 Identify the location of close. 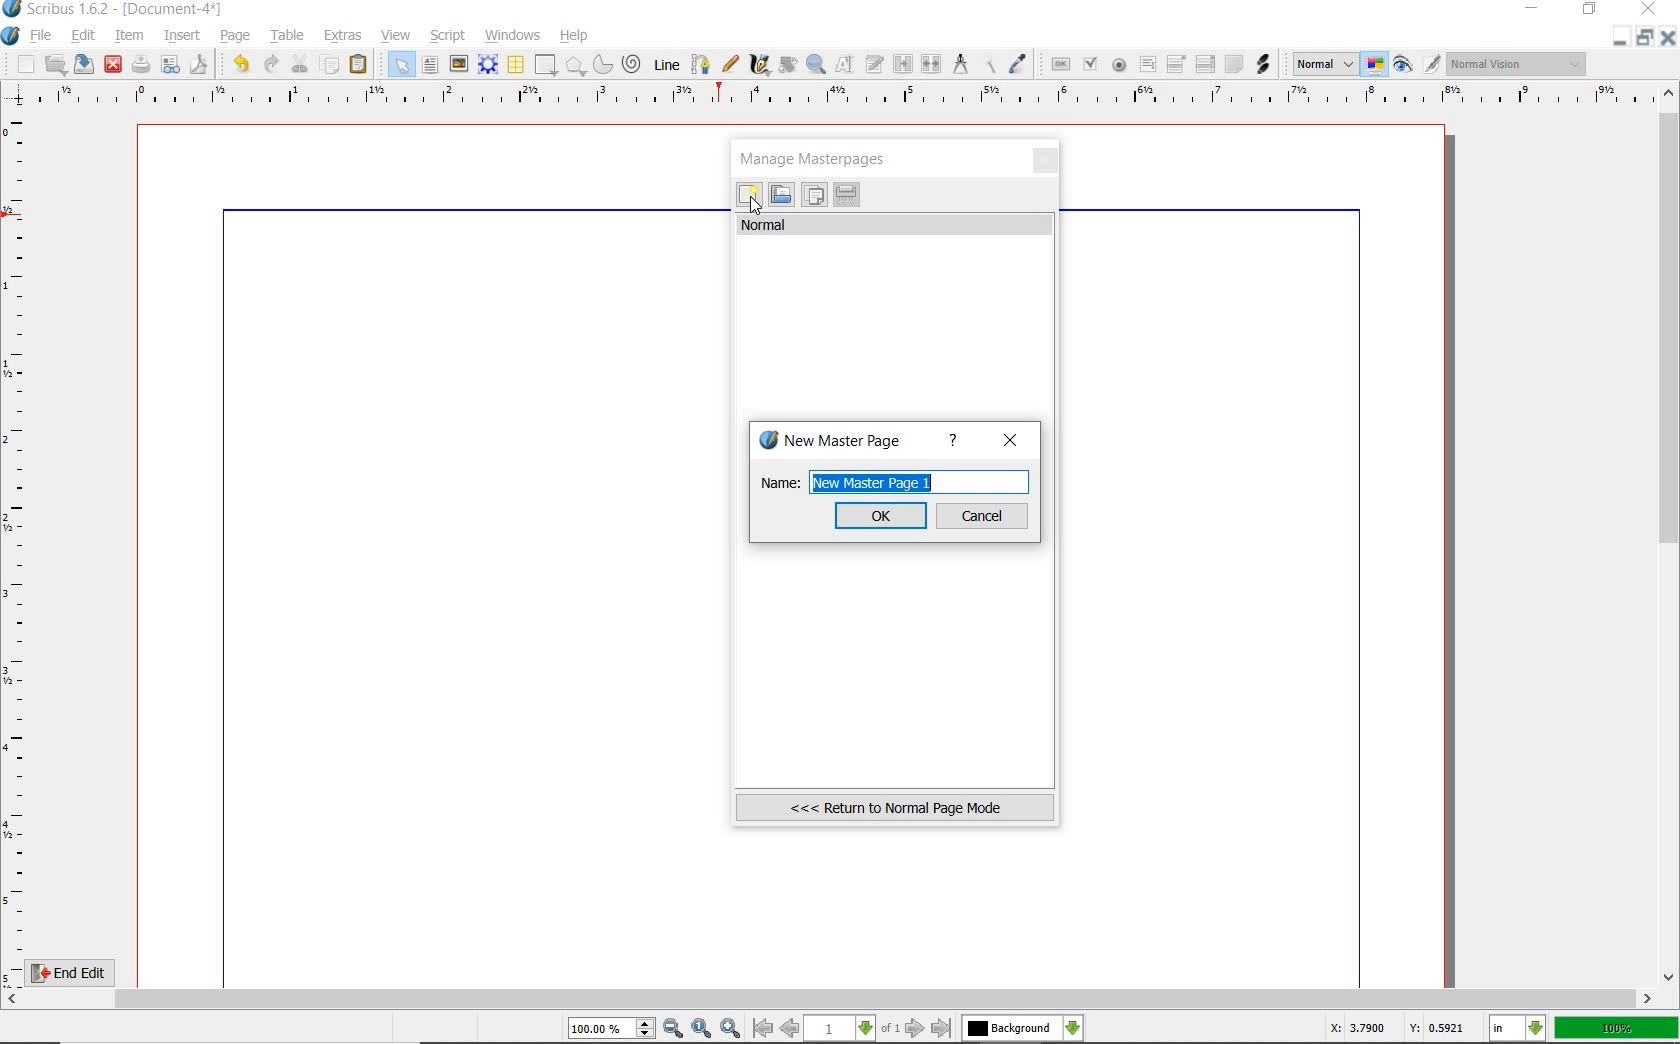
(113, 63).